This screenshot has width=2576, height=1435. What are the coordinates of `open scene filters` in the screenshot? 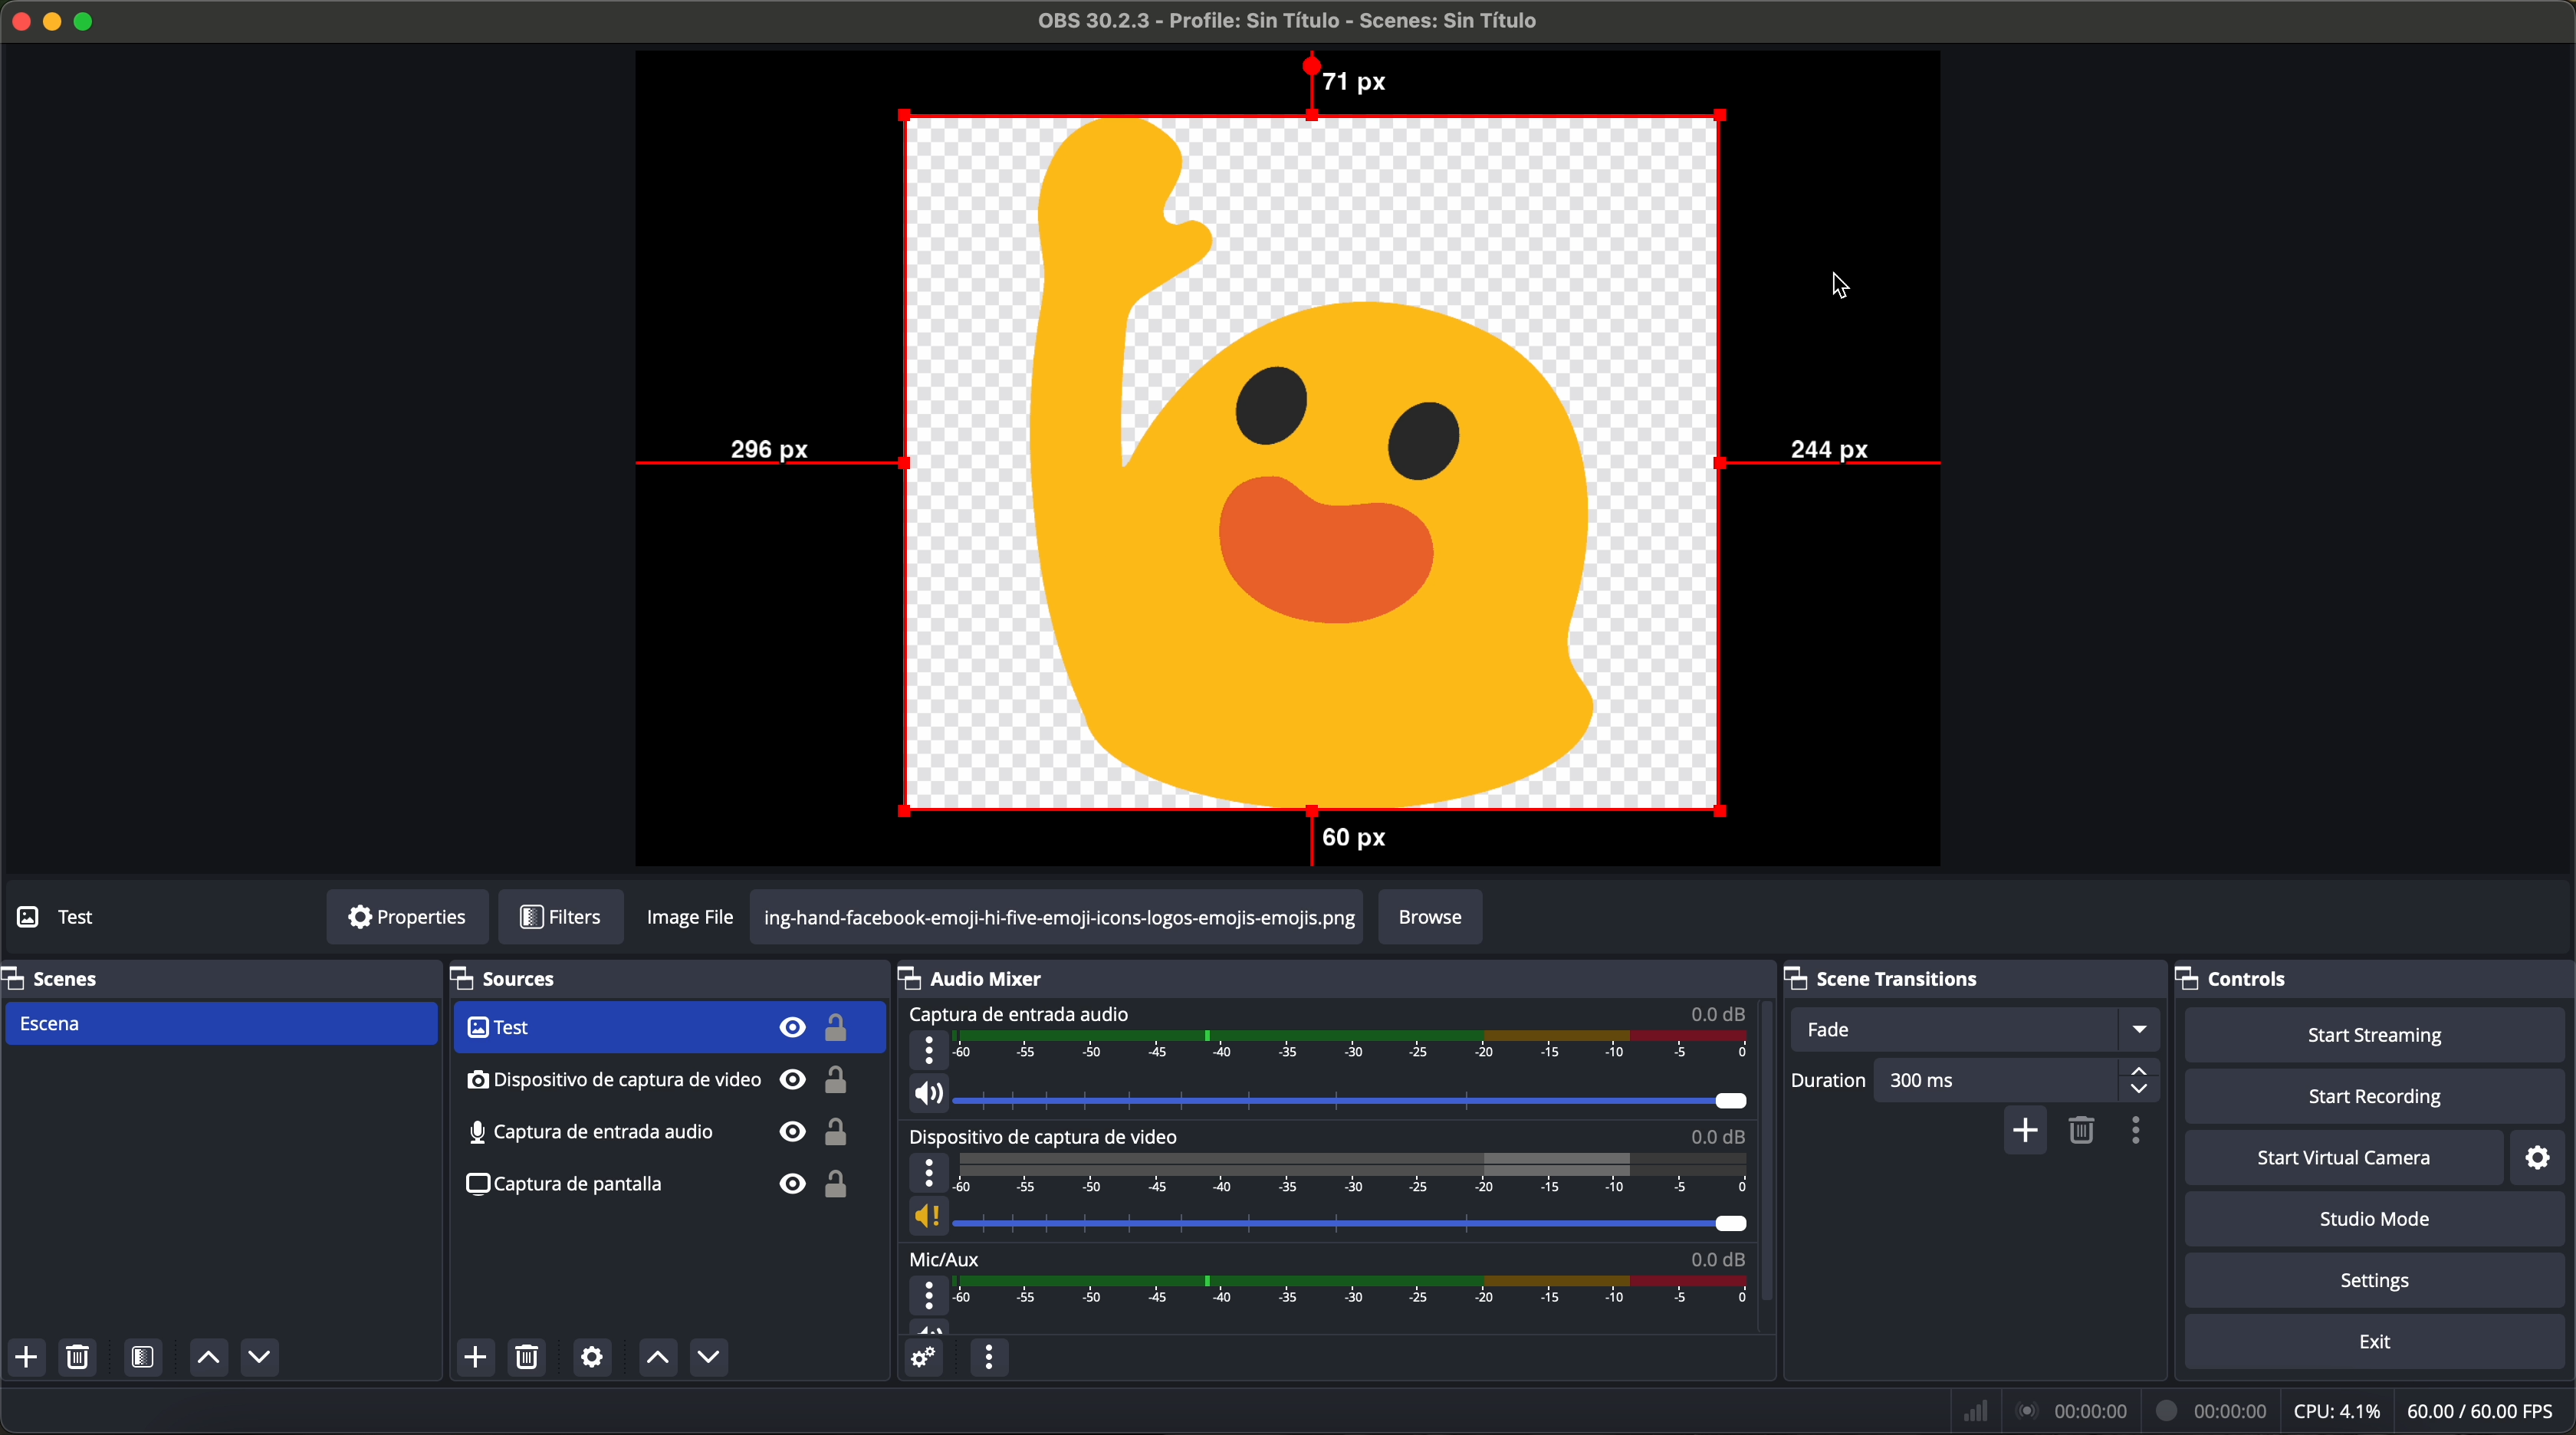 It's located at (146, 1359).